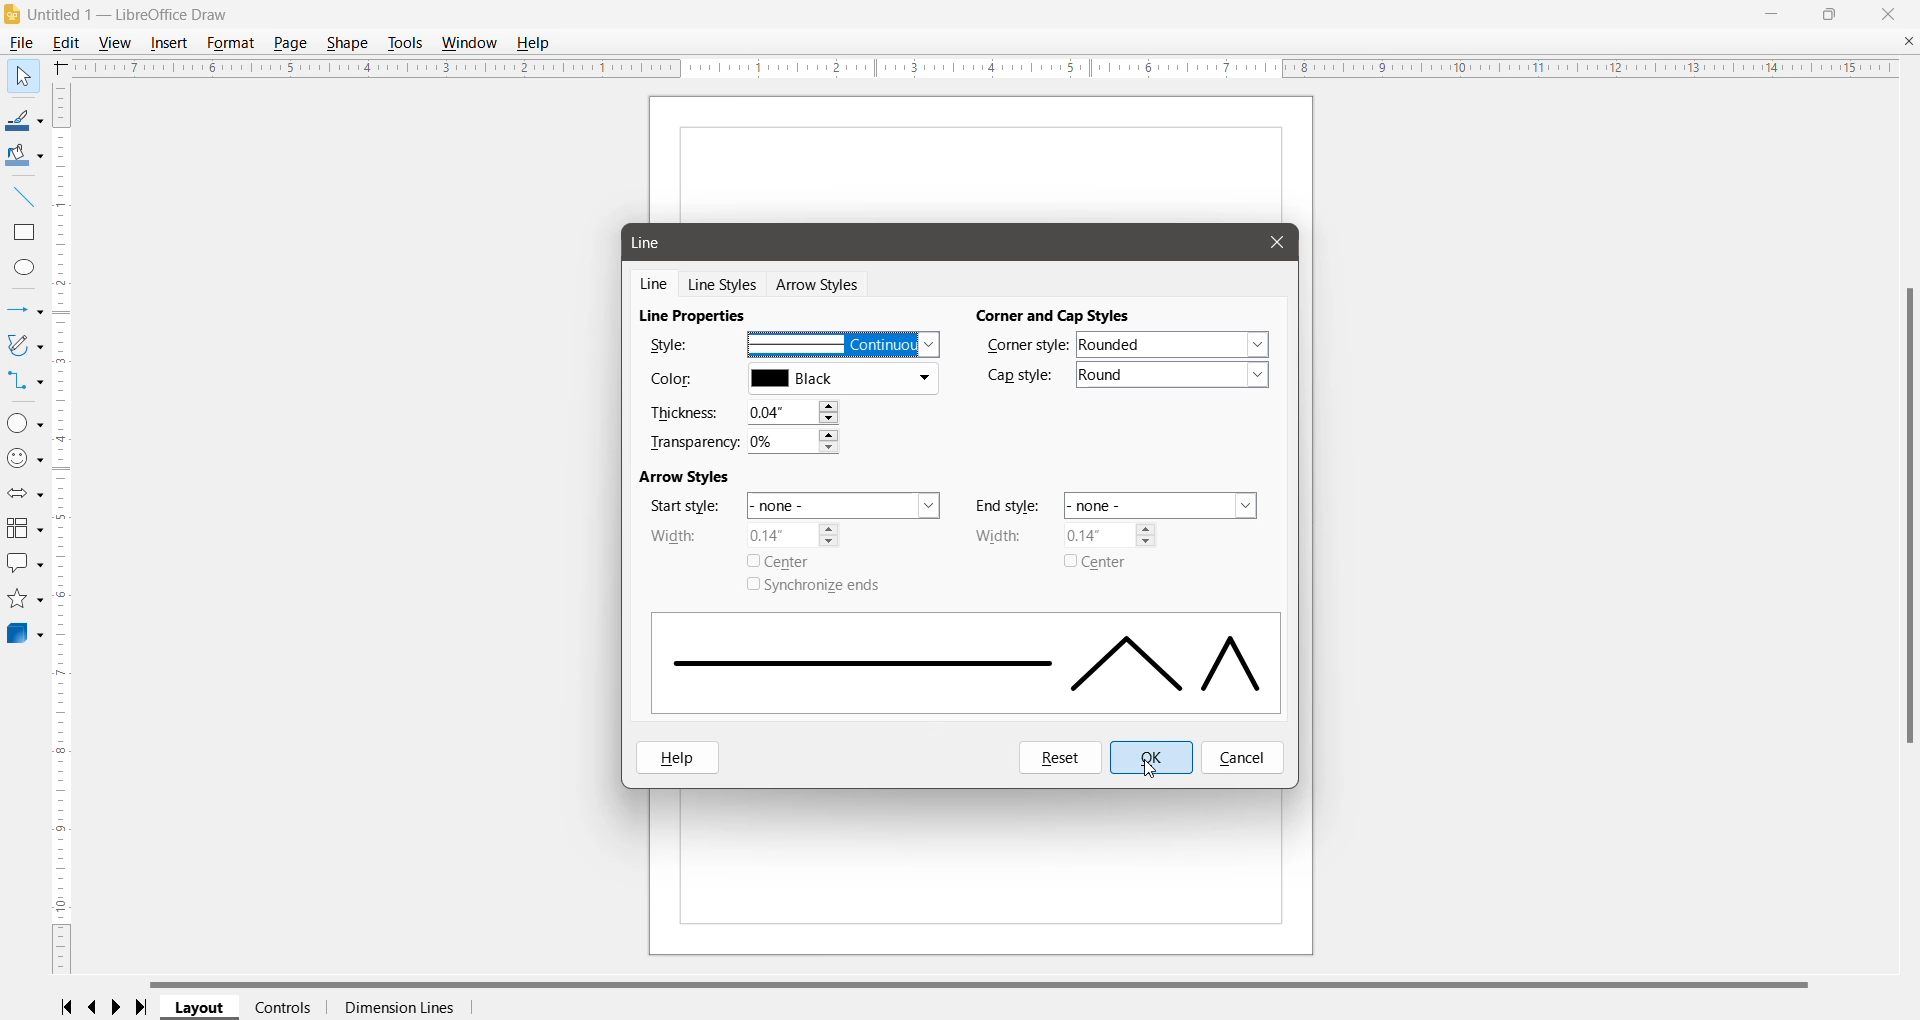 The image size is (1920, 1020). I want to click on Set the required transparency, so click(795, 442).